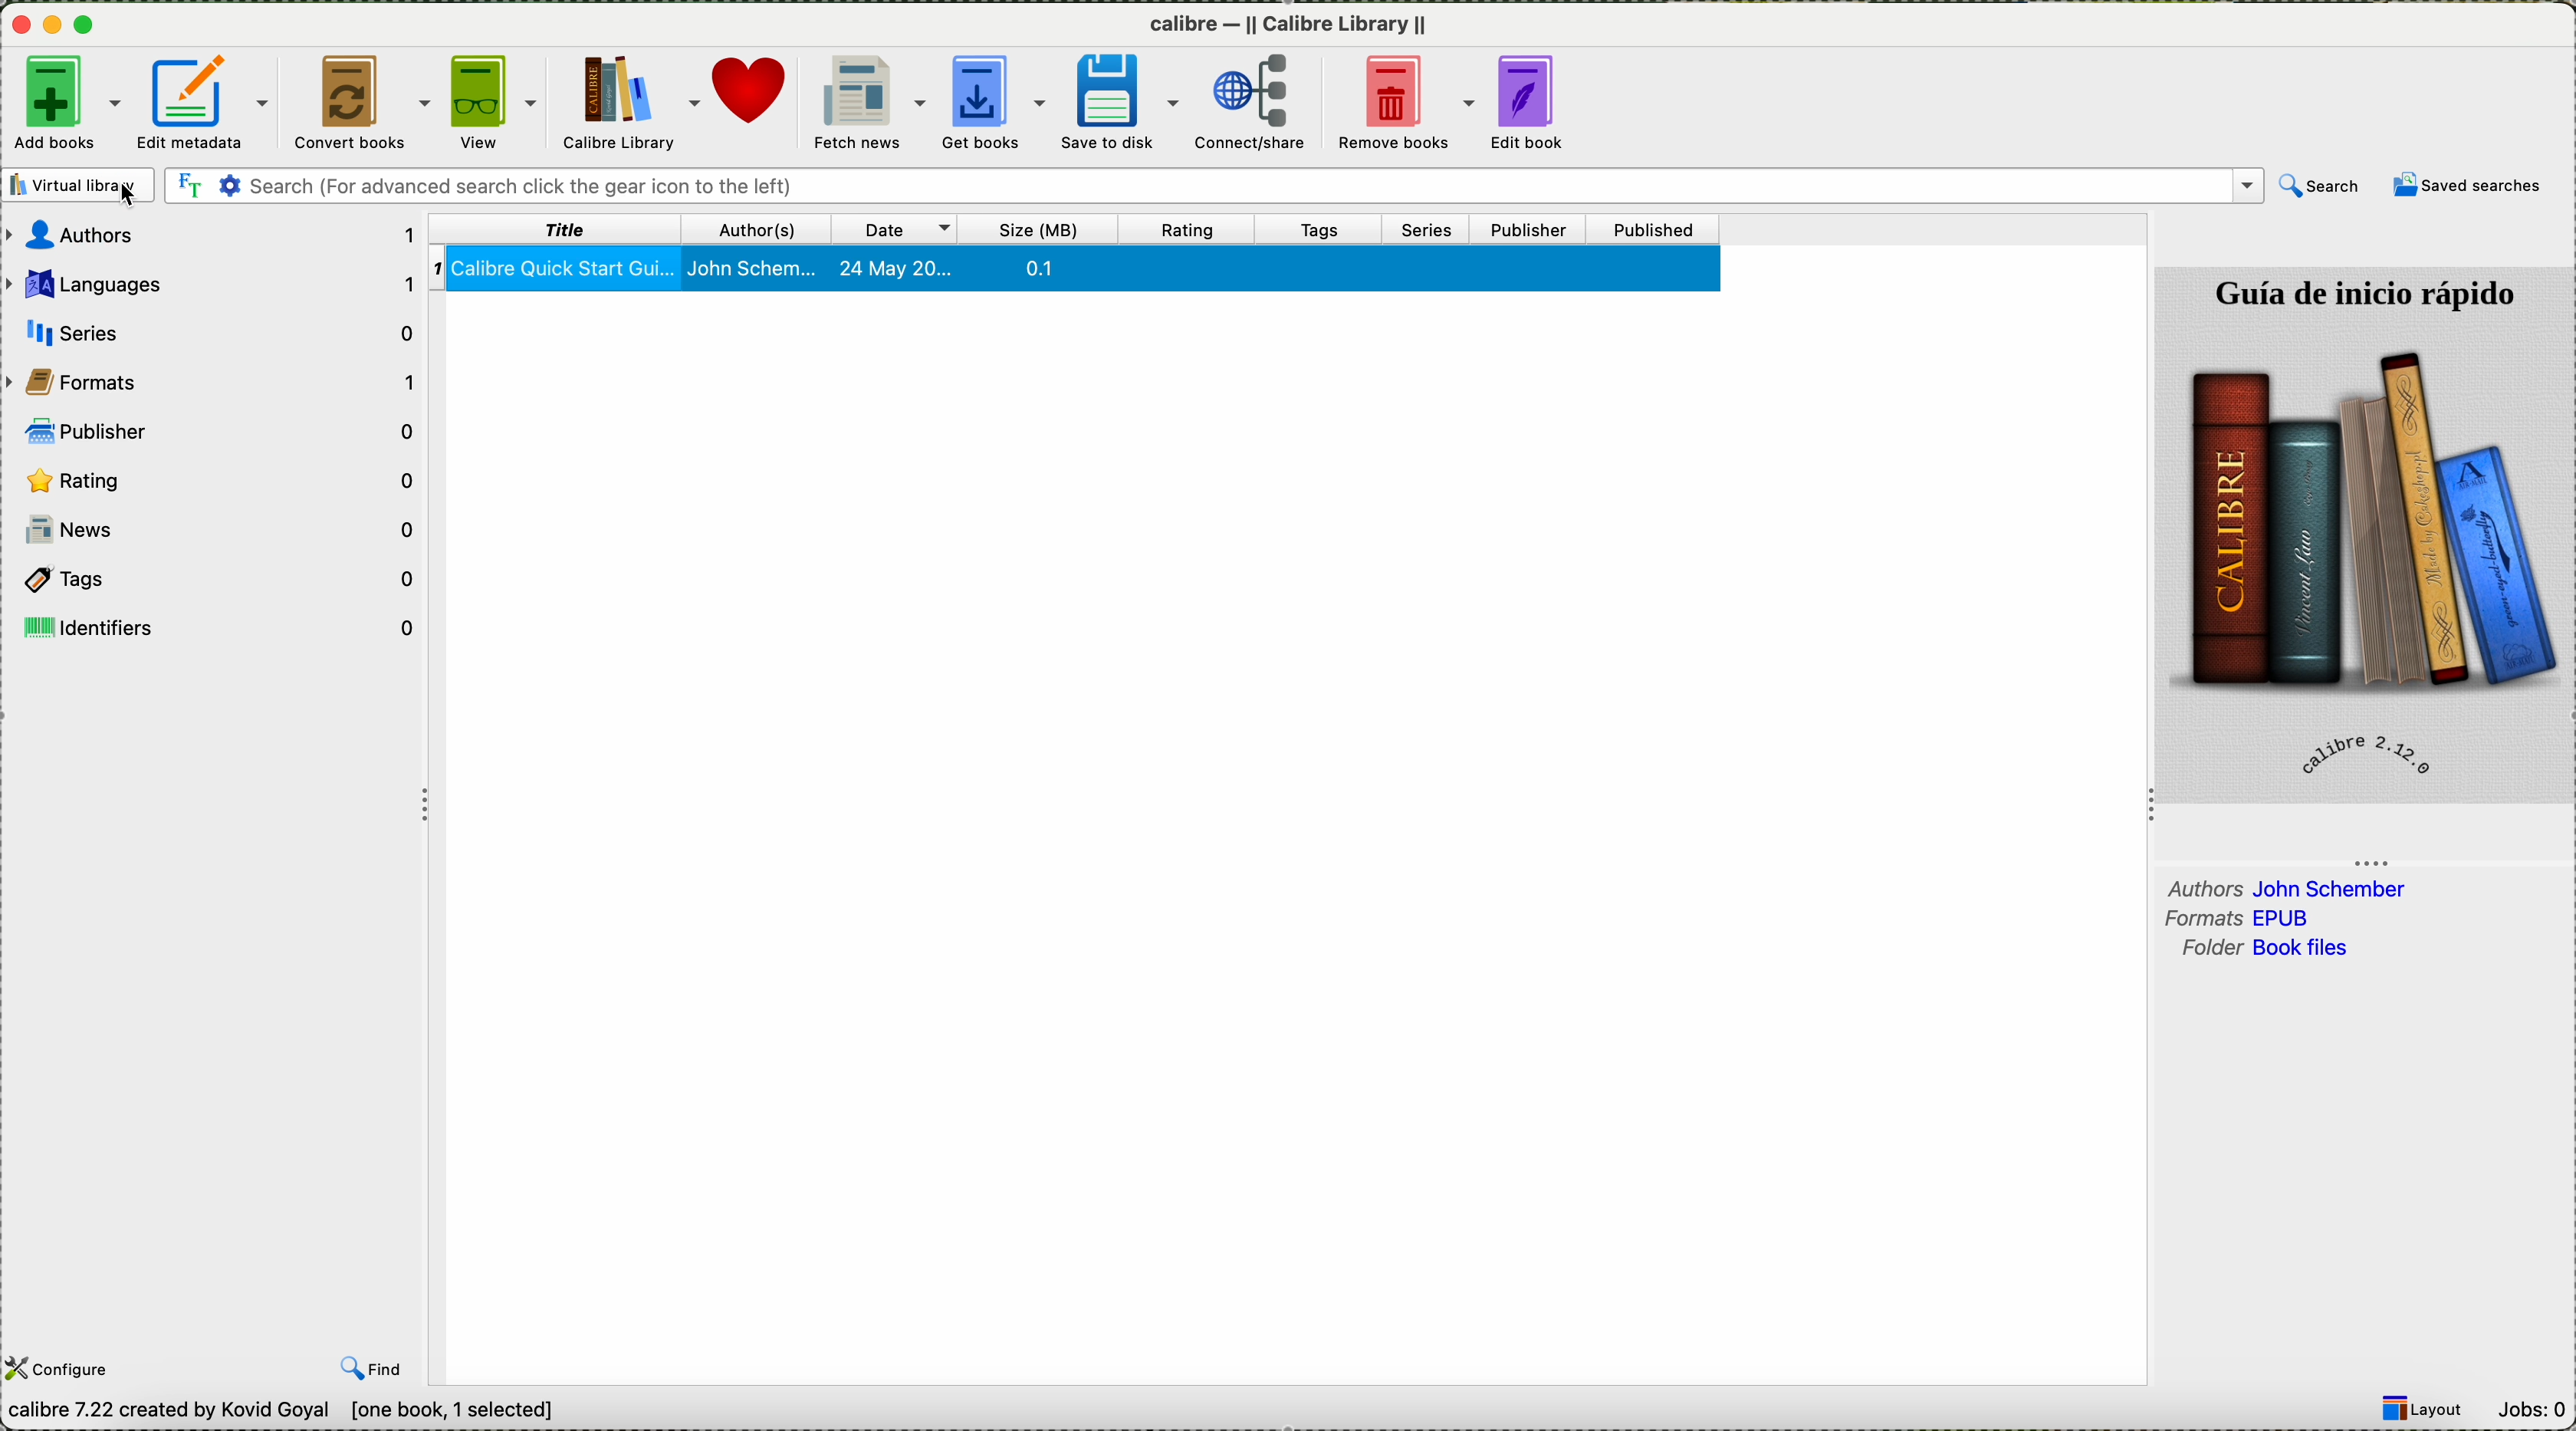 This screenshot has height=1431, width=2576. What do you see at coordinates (634, 103) in the screenshot?
I see `calibre library` at bounding box center [634, 103].